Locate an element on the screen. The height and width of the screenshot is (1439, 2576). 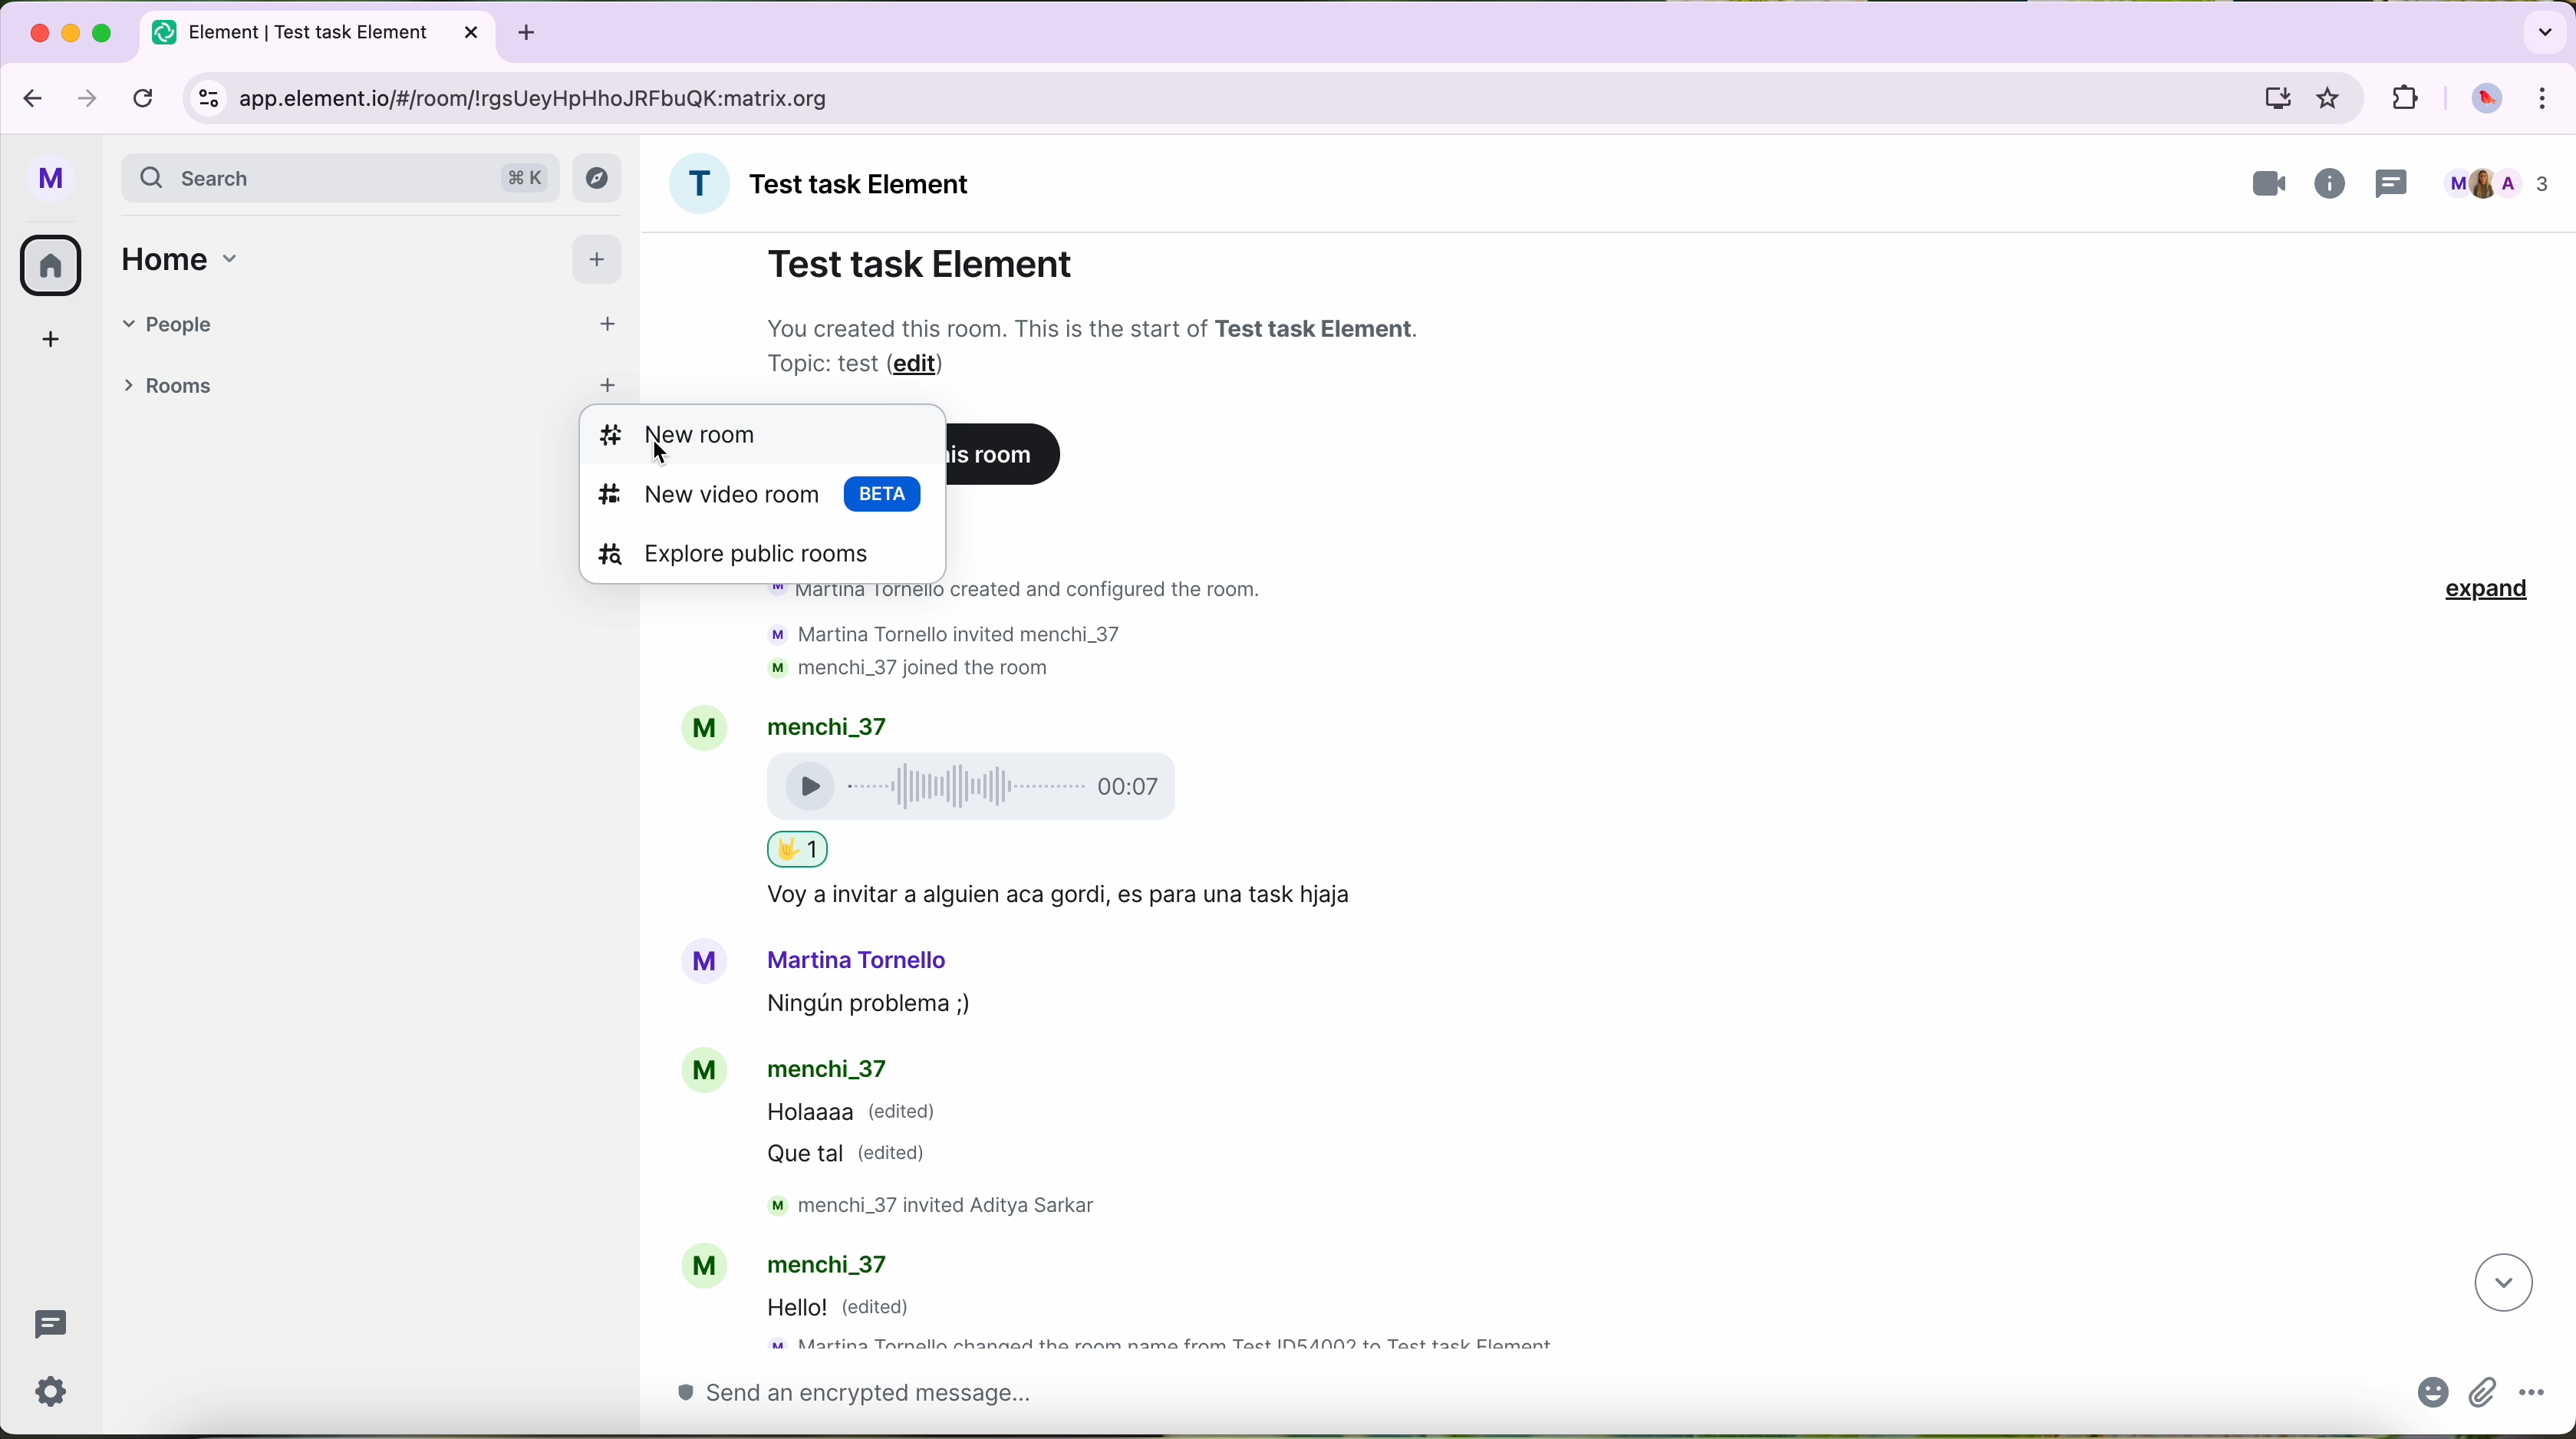
click on new room is located at coordinates (763, 435).